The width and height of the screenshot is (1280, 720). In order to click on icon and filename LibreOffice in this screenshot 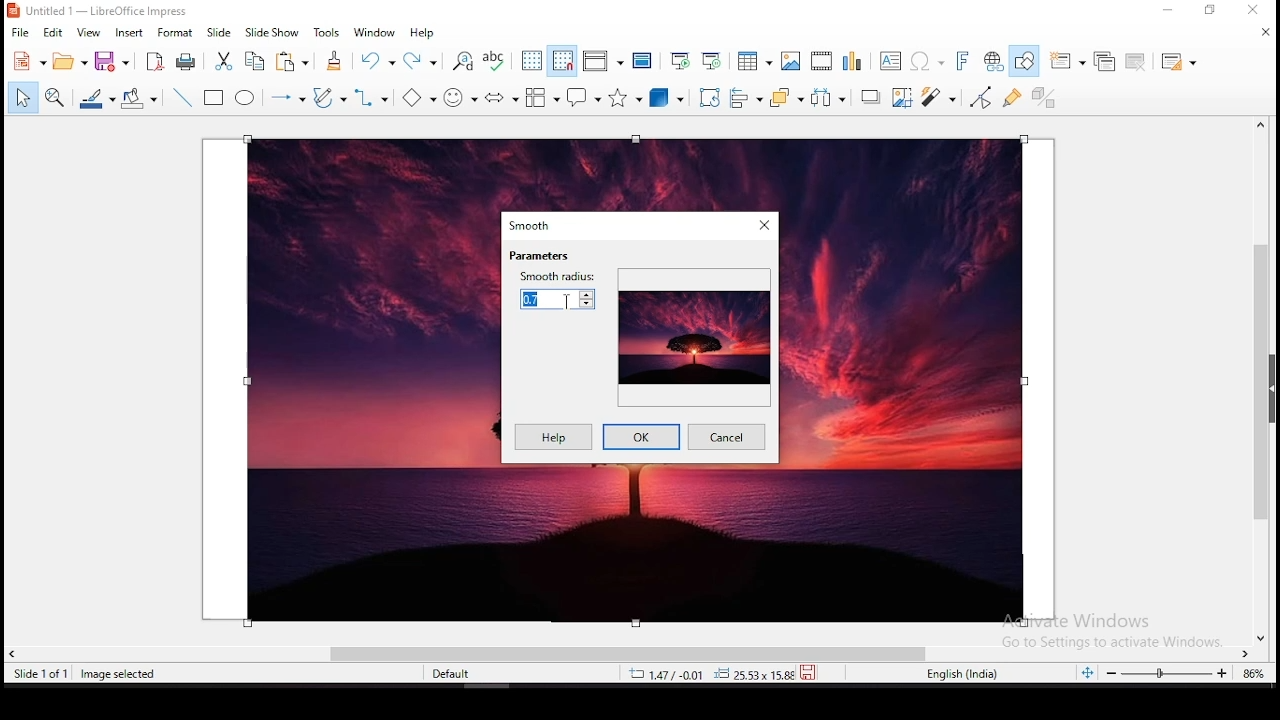, I will do `click(100, 11)`.